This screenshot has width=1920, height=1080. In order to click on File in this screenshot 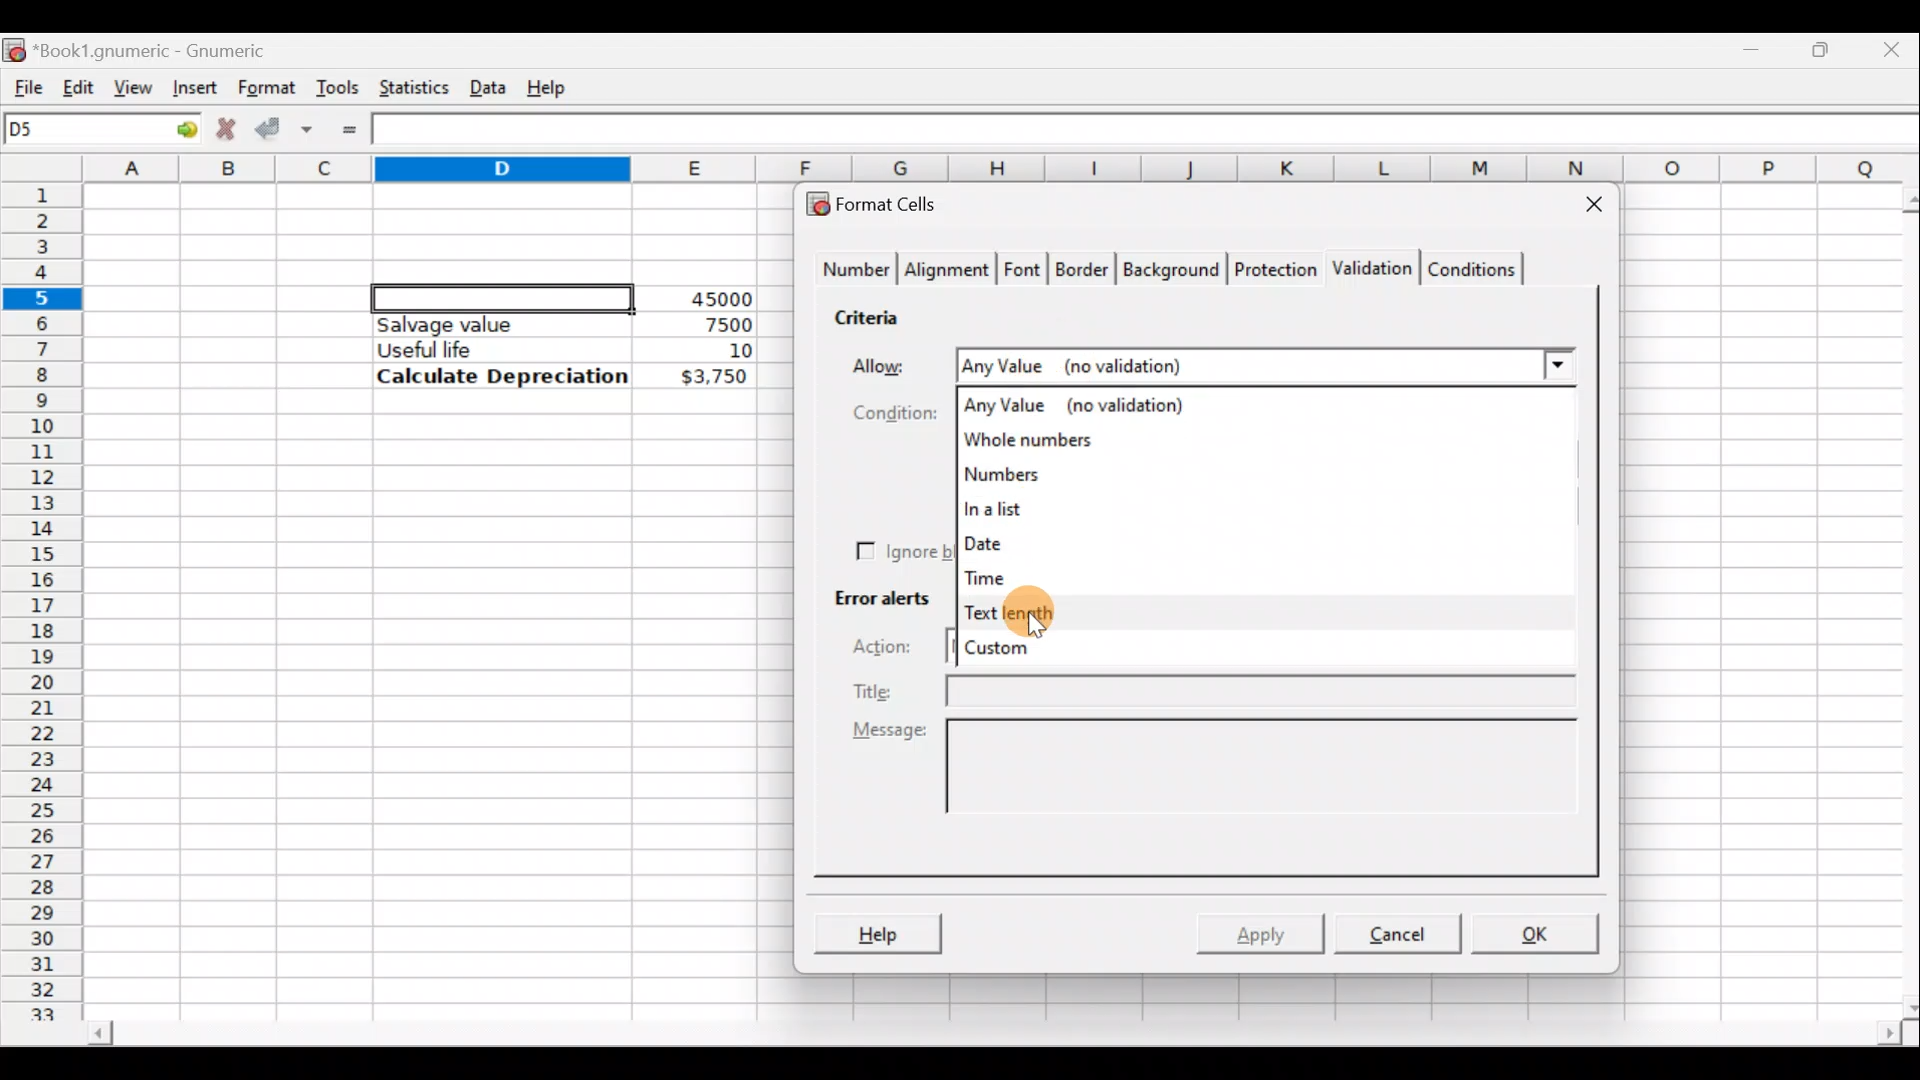, I will do `click(22, 83)`.